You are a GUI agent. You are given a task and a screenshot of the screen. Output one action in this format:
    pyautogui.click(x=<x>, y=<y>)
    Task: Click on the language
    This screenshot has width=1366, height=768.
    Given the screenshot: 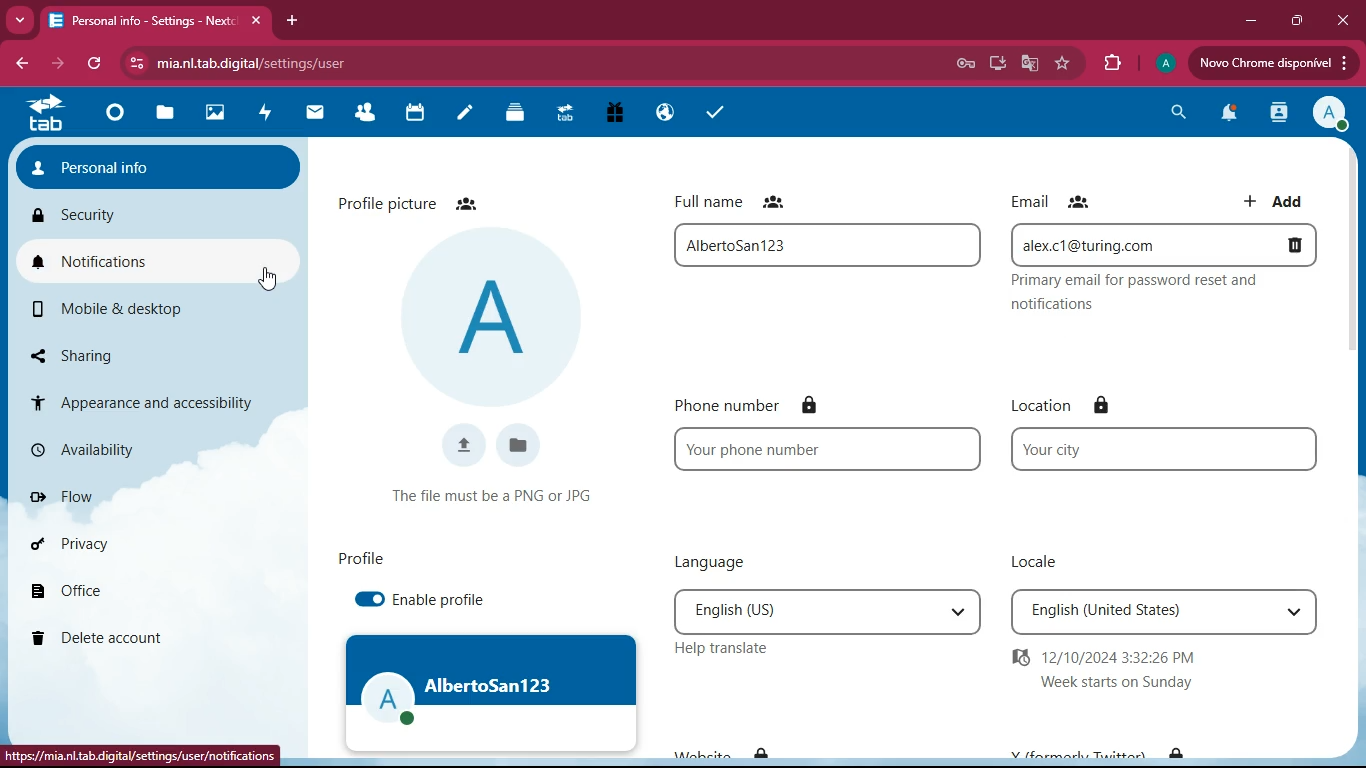 What is the action you would take?
    pyautogui.click(x=726, y=562)
    